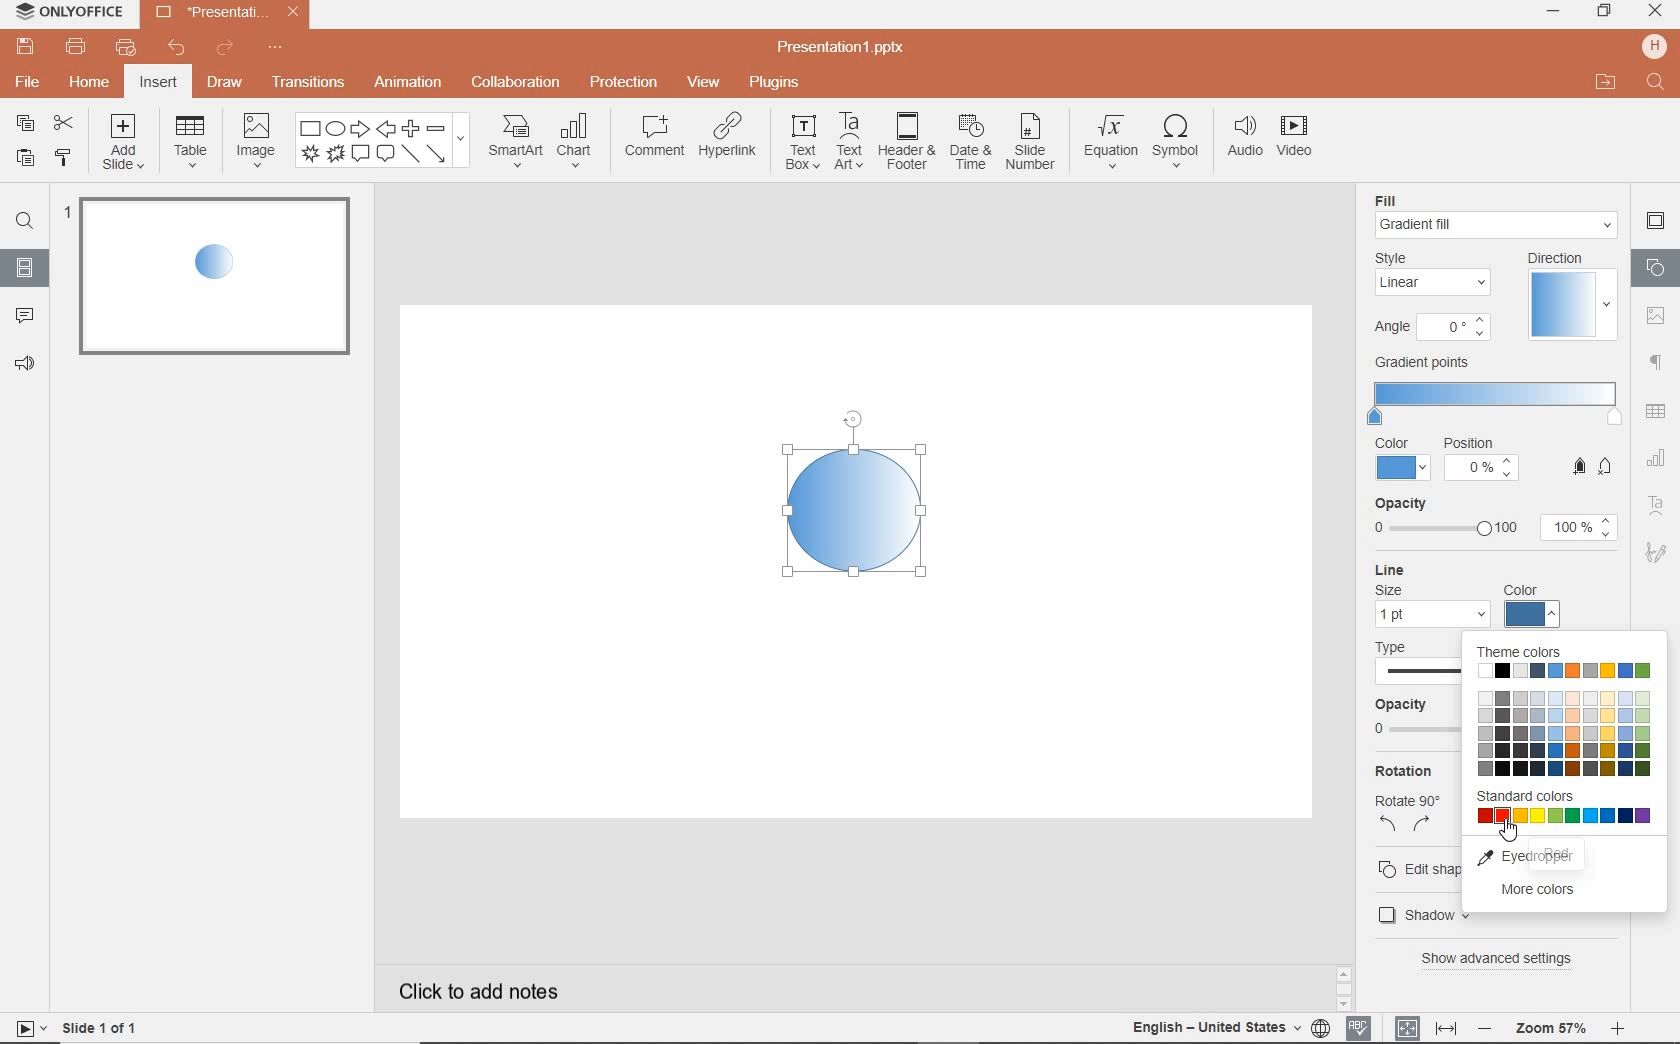 This screenshot has height=1044, width=1680. I want to click on scrollbar, so click(1343, 983).